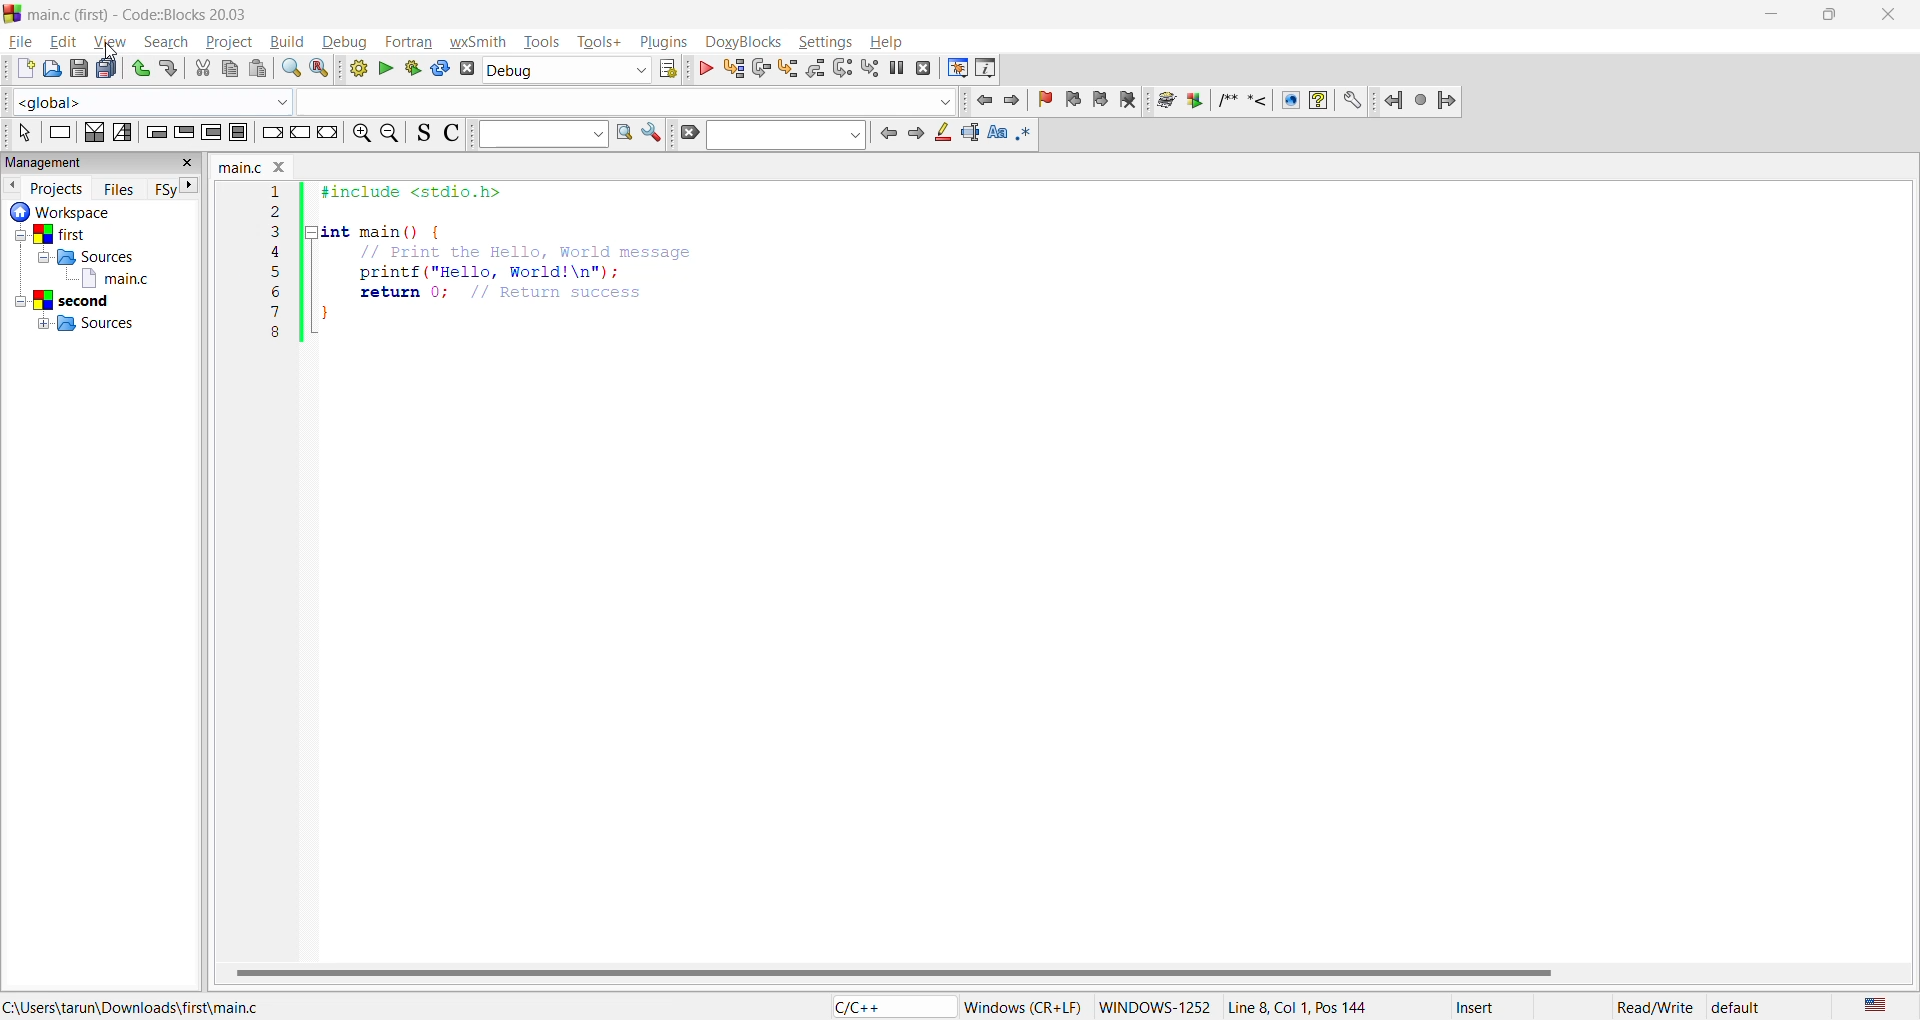 The height and width of the screenshot is (1020, 1920). Describe the element at coordinates (287, 42) in the screenshot. I see `build` at that location.